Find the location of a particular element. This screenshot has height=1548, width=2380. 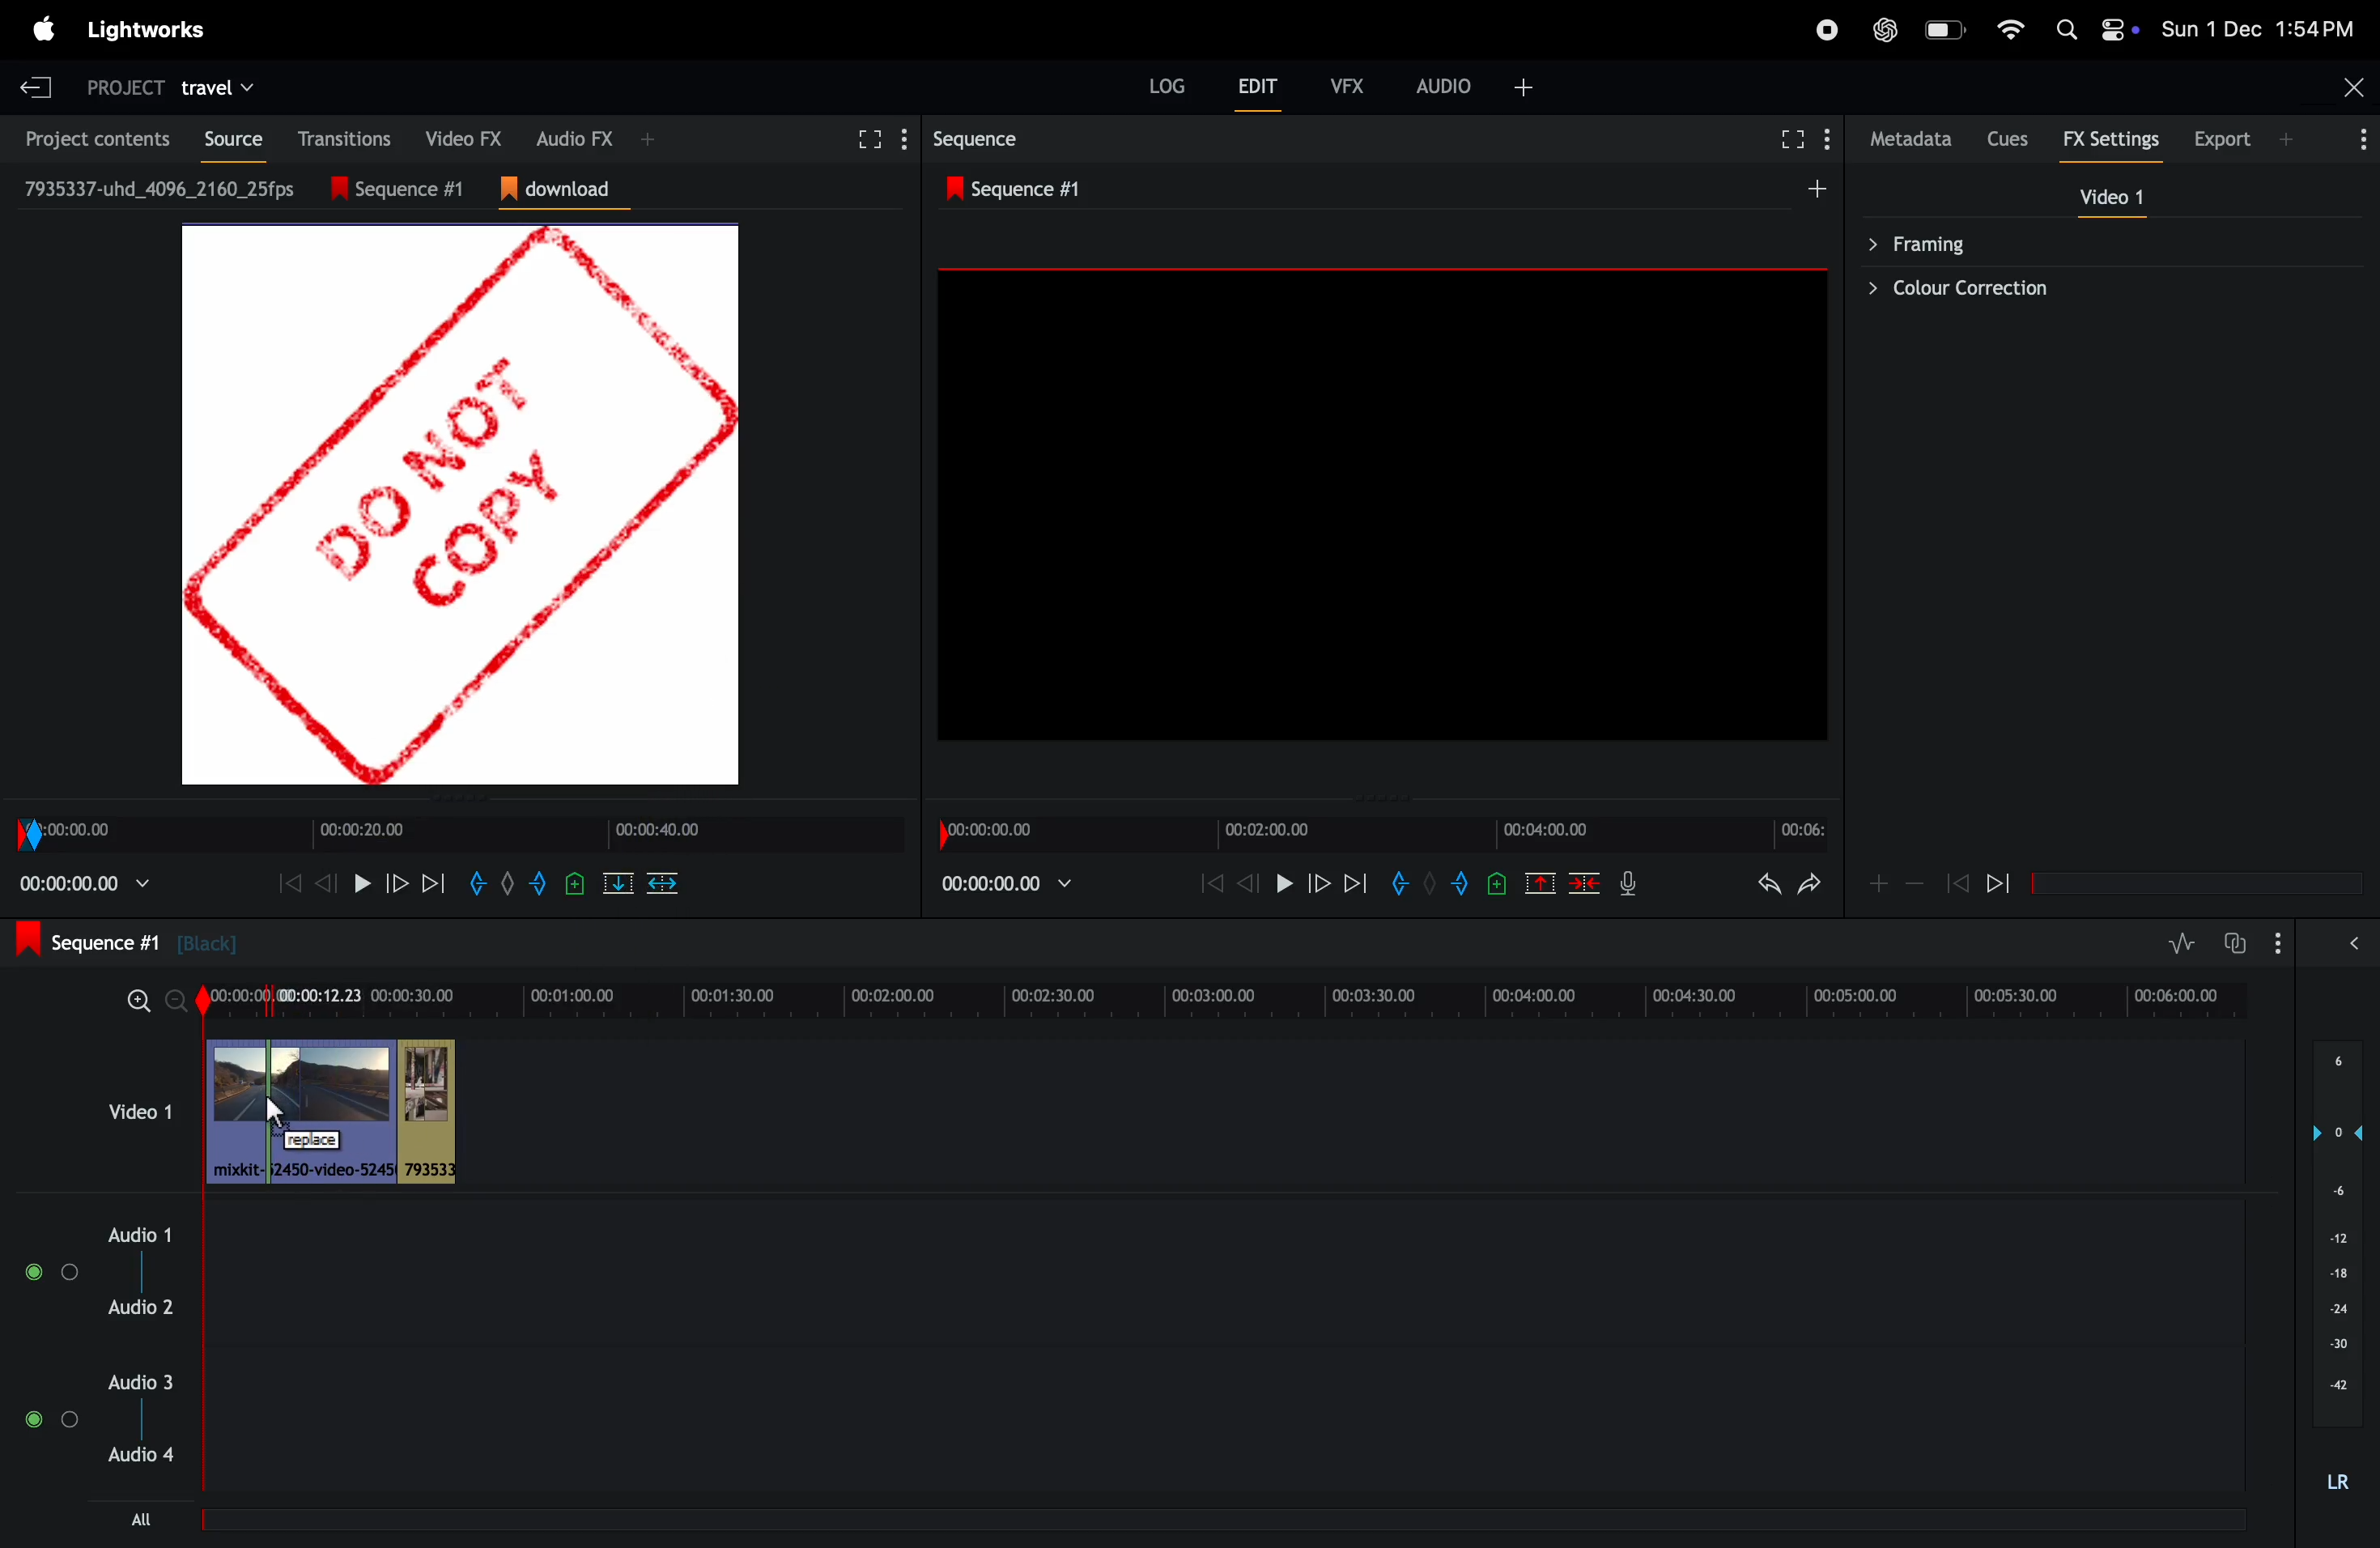

add in is located at coordinates (1397, 882).